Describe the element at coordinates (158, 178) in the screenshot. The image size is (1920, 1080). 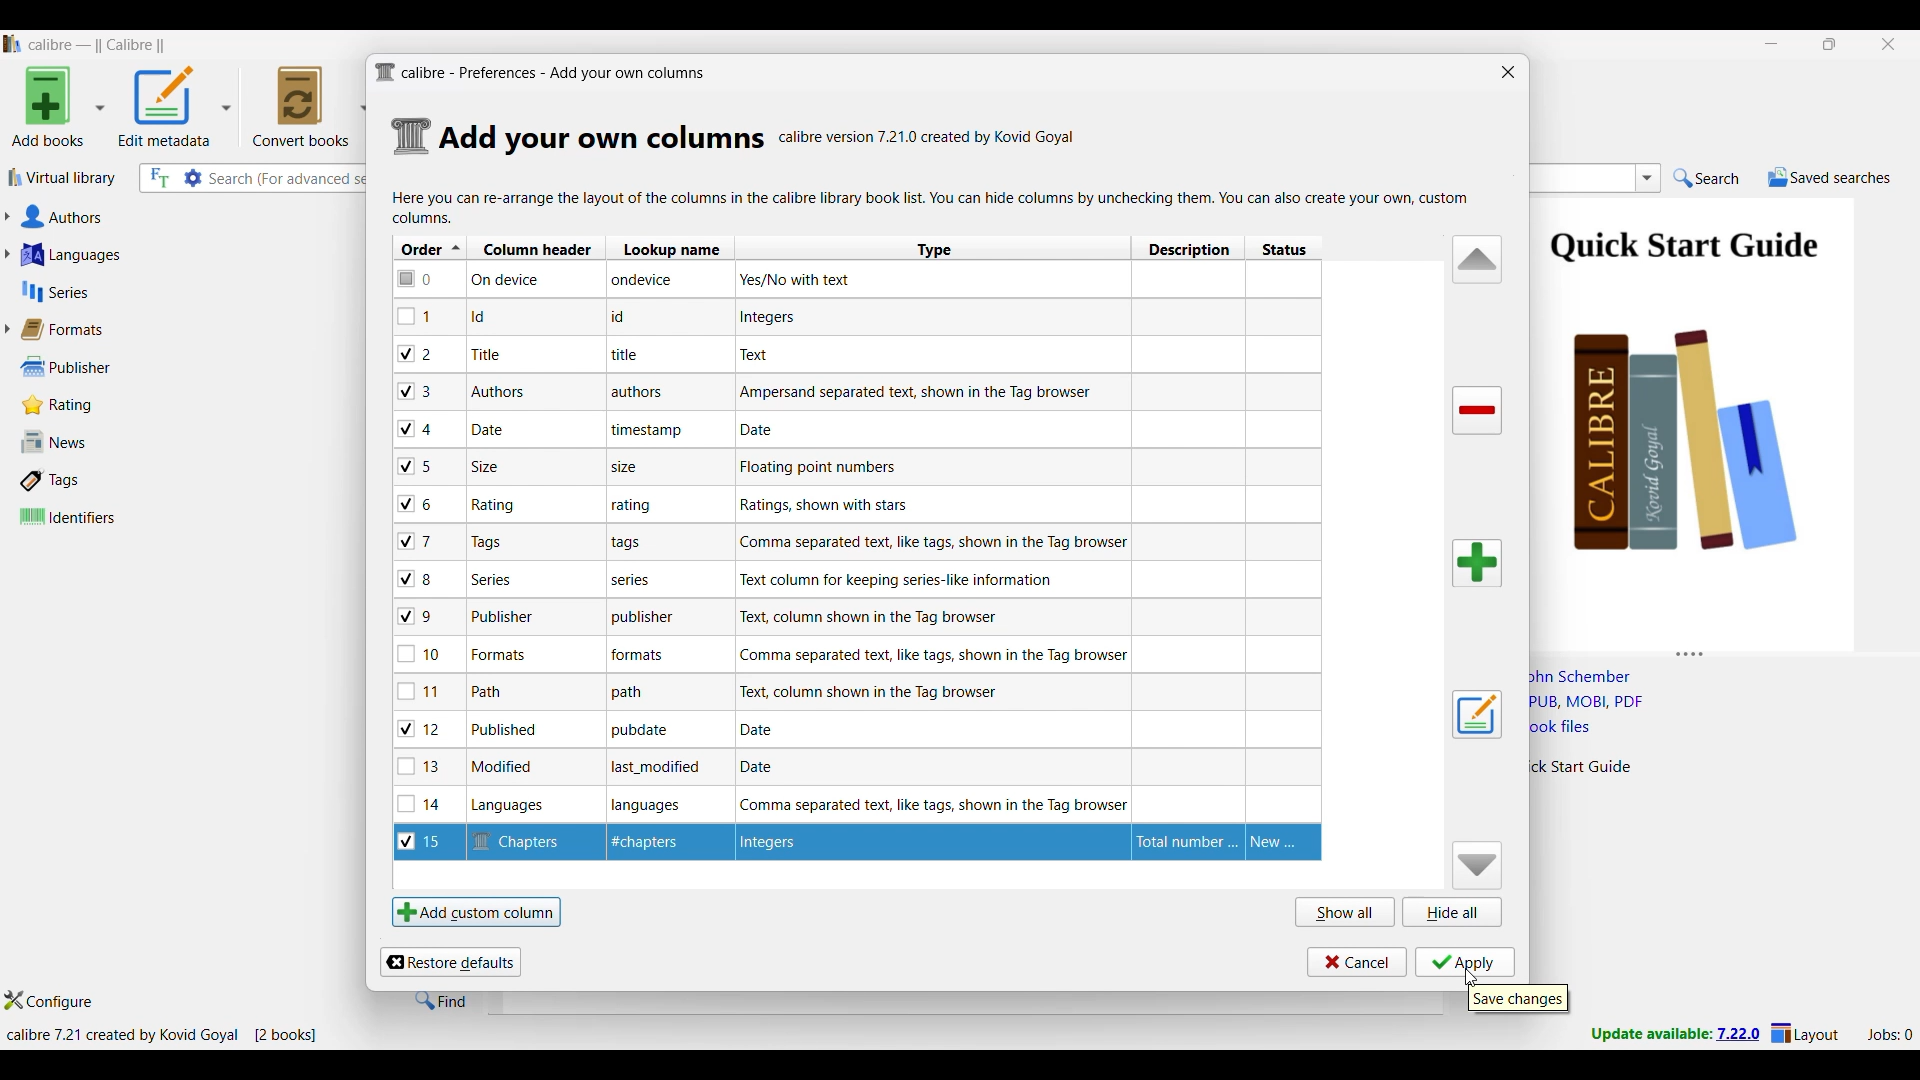
I see `Search the full text of all books` at that location.